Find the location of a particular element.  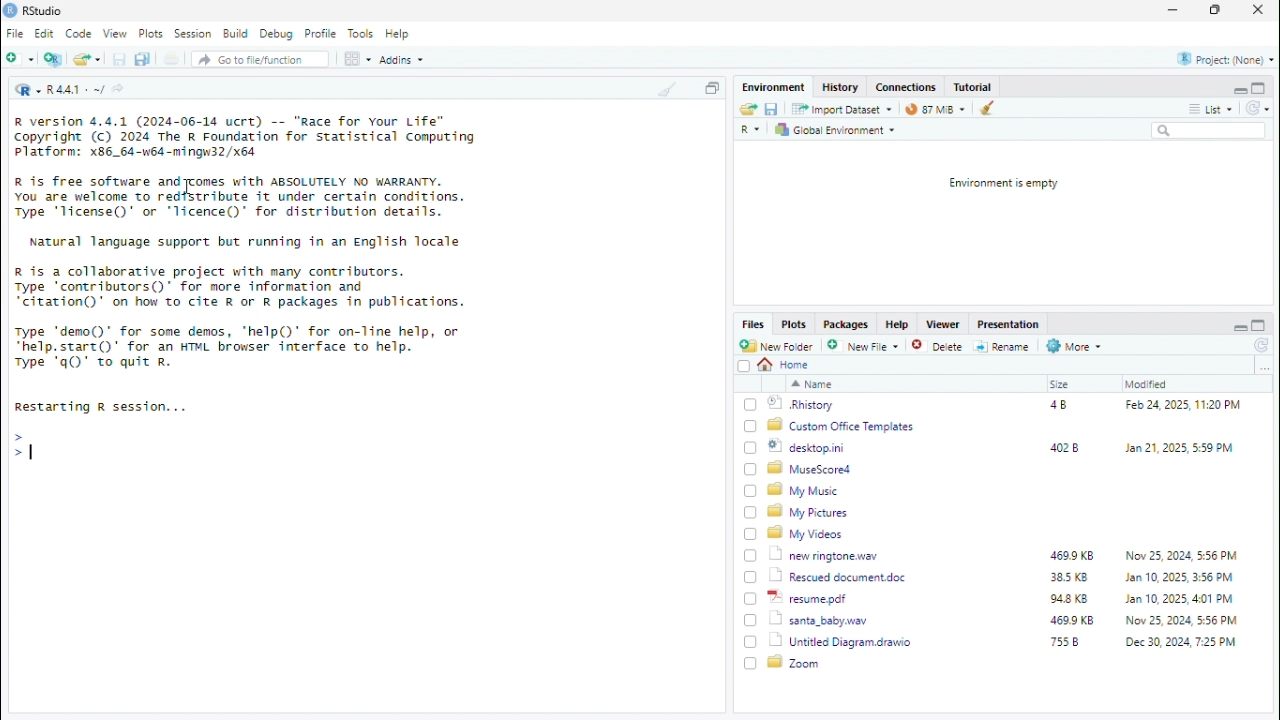

reload is located at coordinates (1257, 107).